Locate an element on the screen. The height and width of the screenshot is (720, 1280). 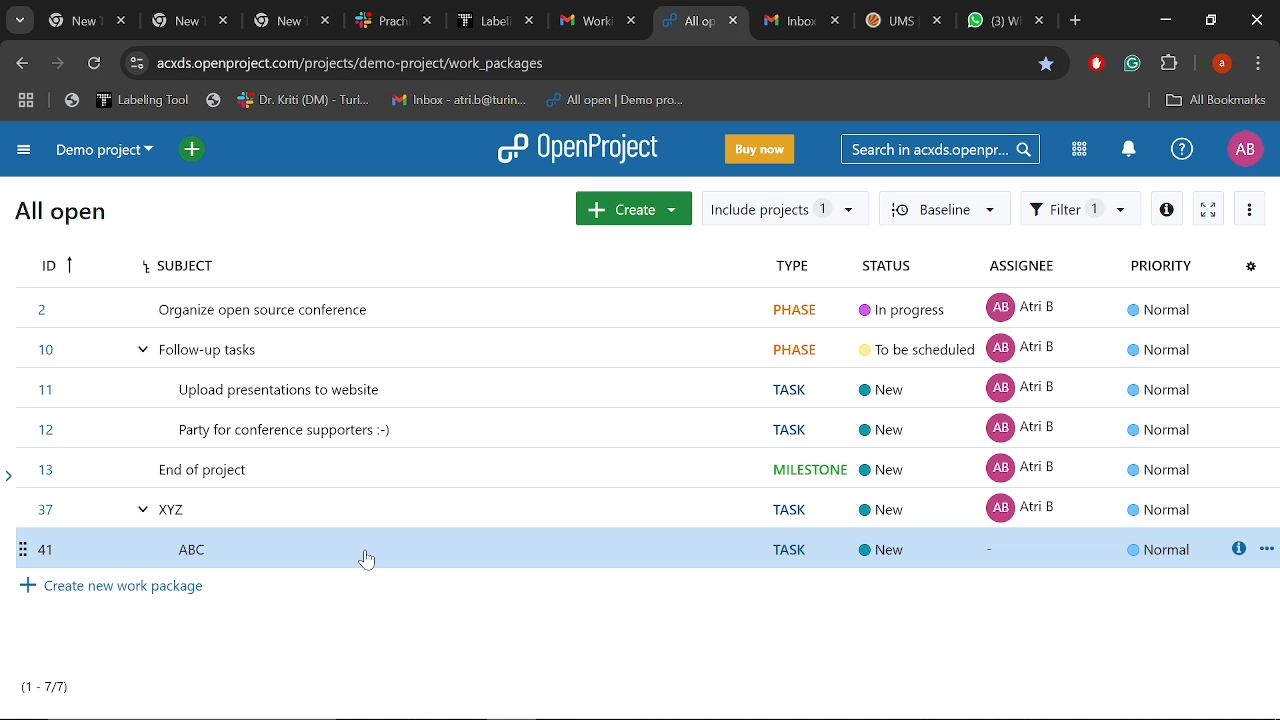
Type is located at coordinates (798, 265).